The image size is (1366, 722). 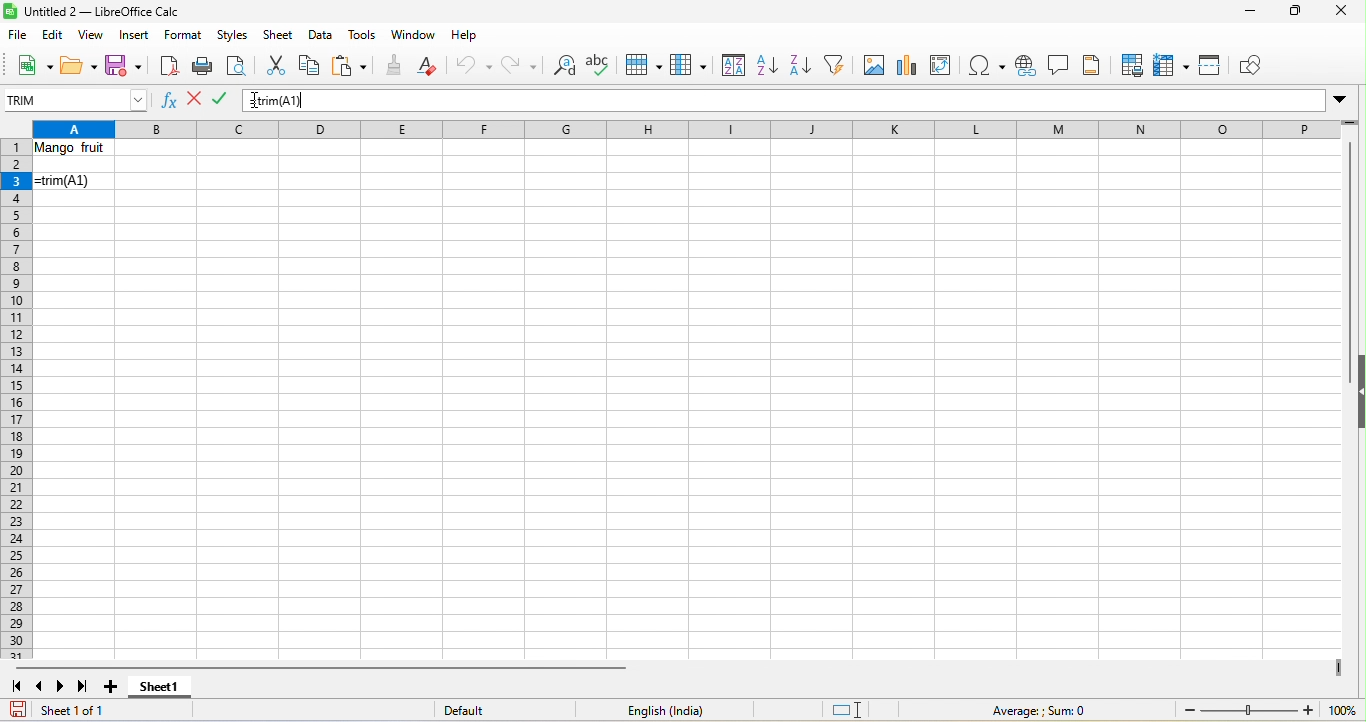 What do you see at coordinates (1248, 13) in the screenshot?
I see `minimize` at bounding box center [1248, 13].